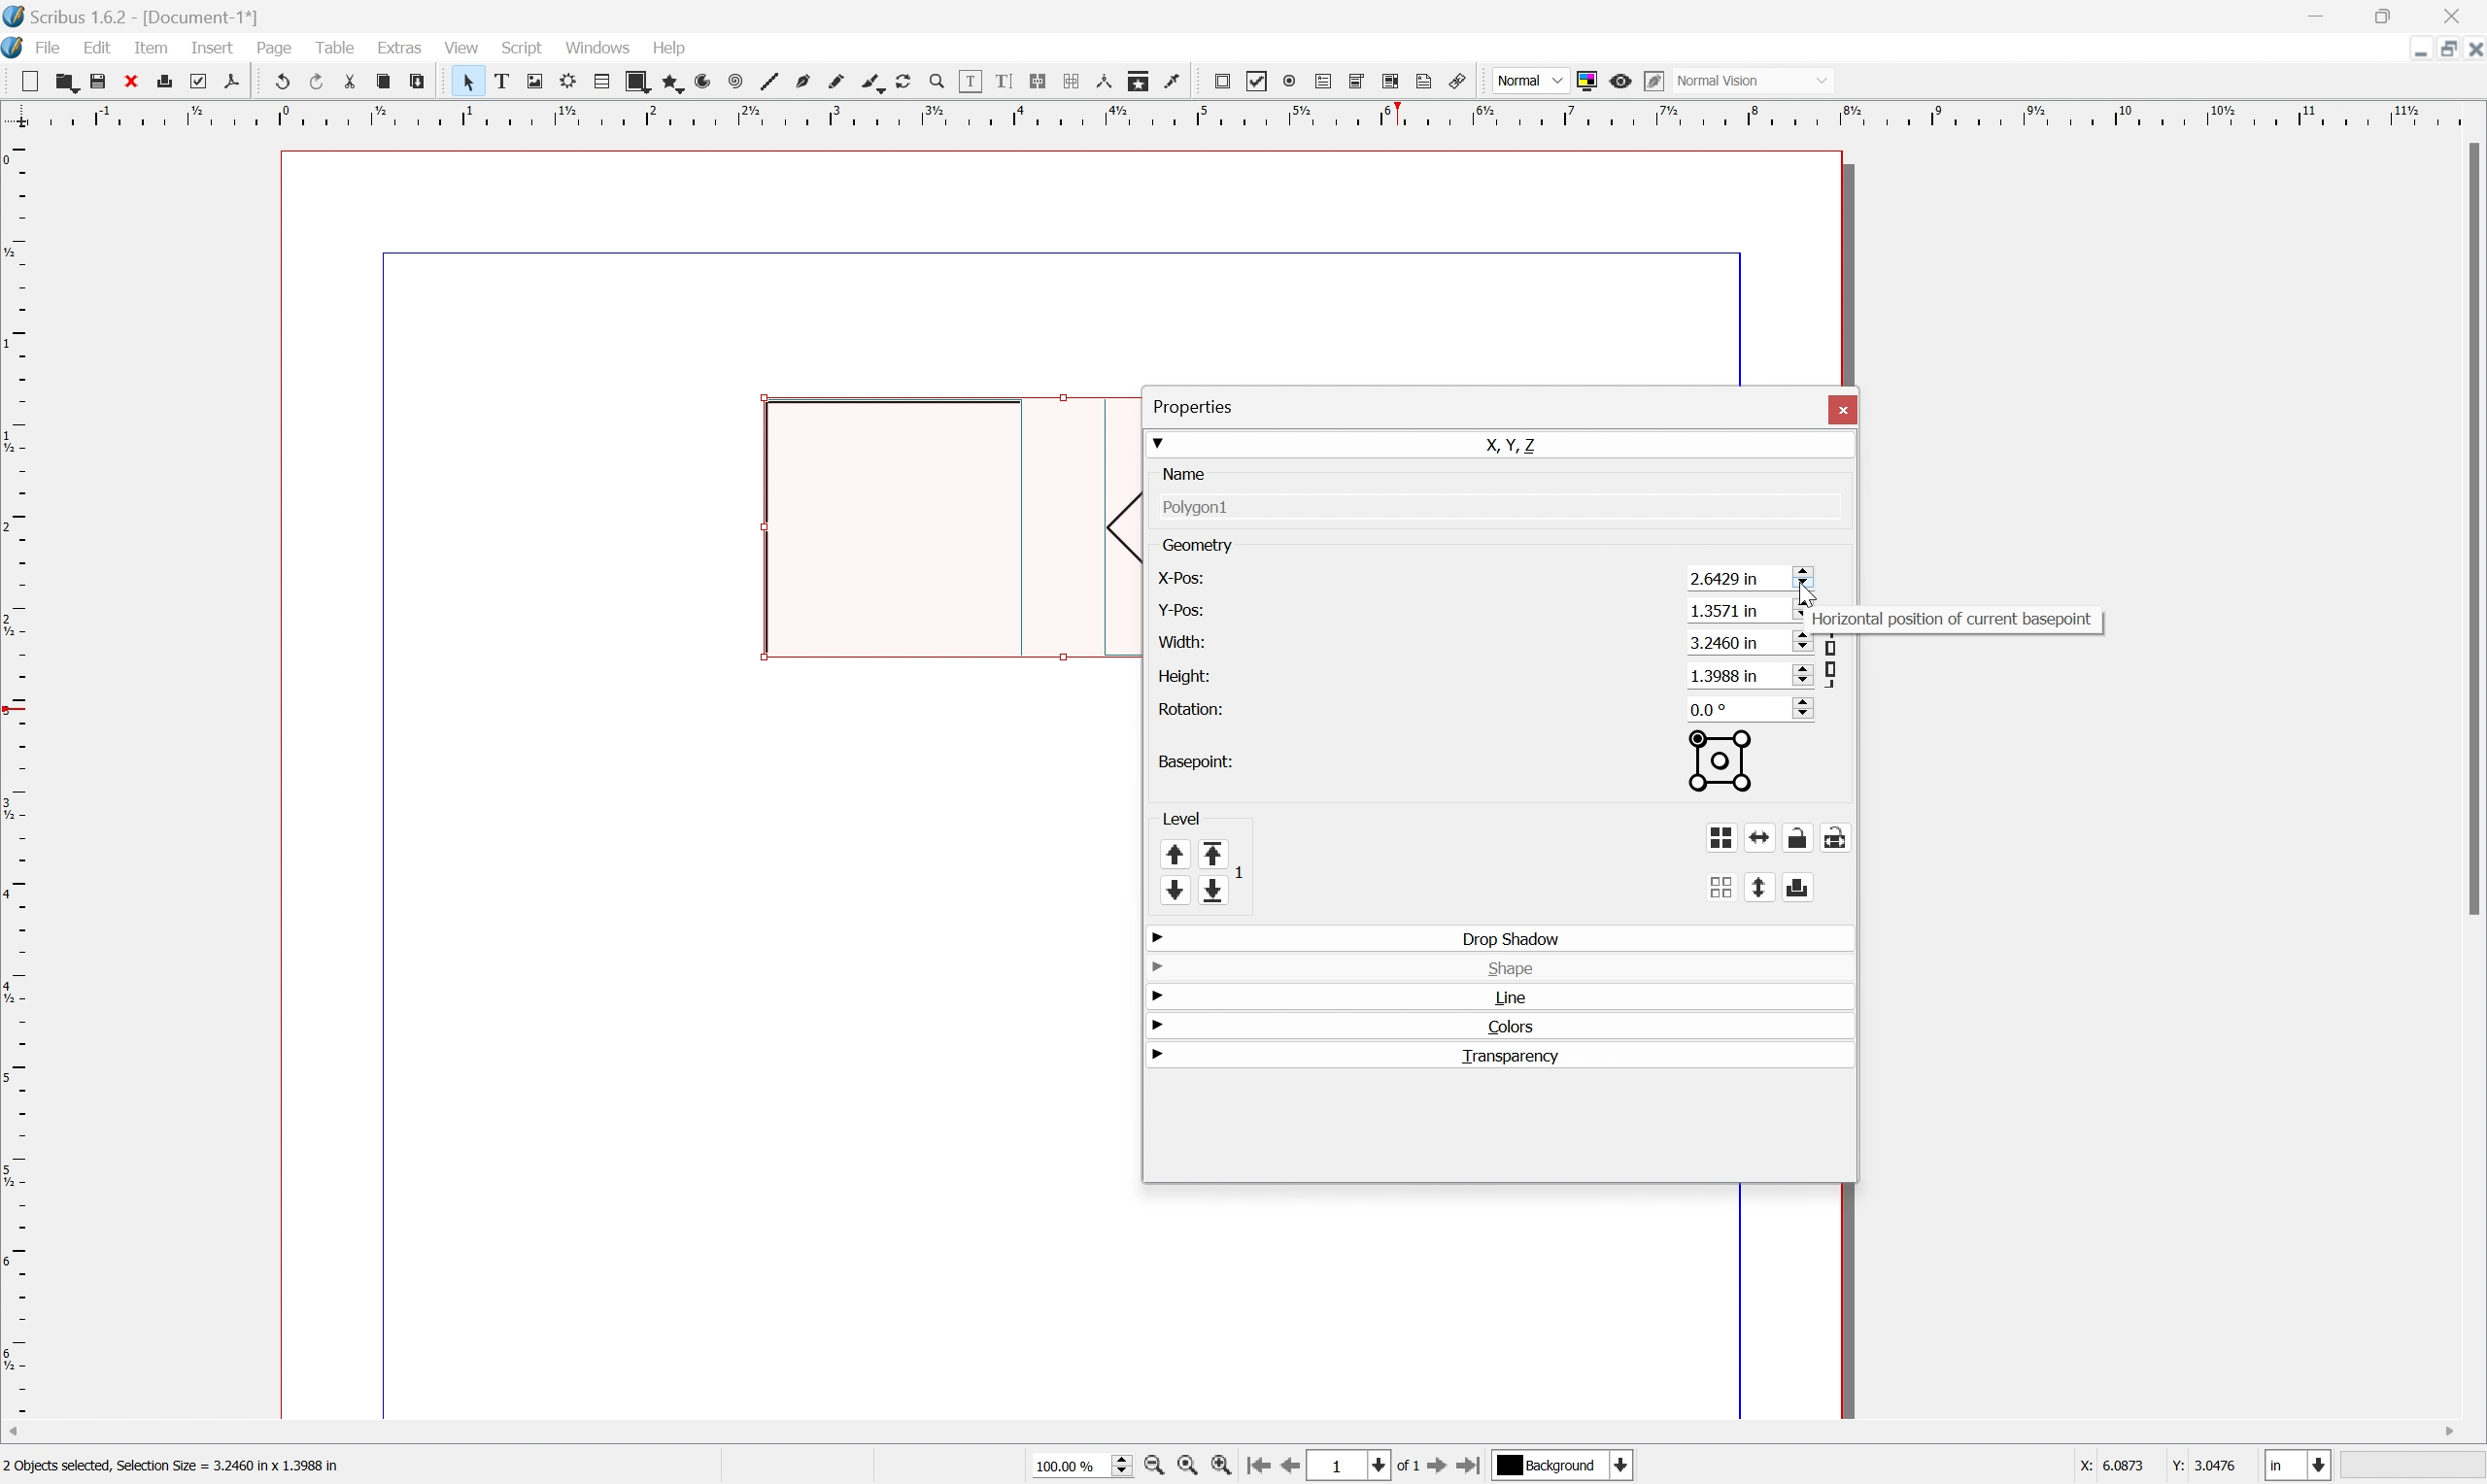 The image size is (2487, 1484). What do you see at coordinates (2411, 51) in the screenshot?
I see `Minimize` at bounding box center [2411, 51].